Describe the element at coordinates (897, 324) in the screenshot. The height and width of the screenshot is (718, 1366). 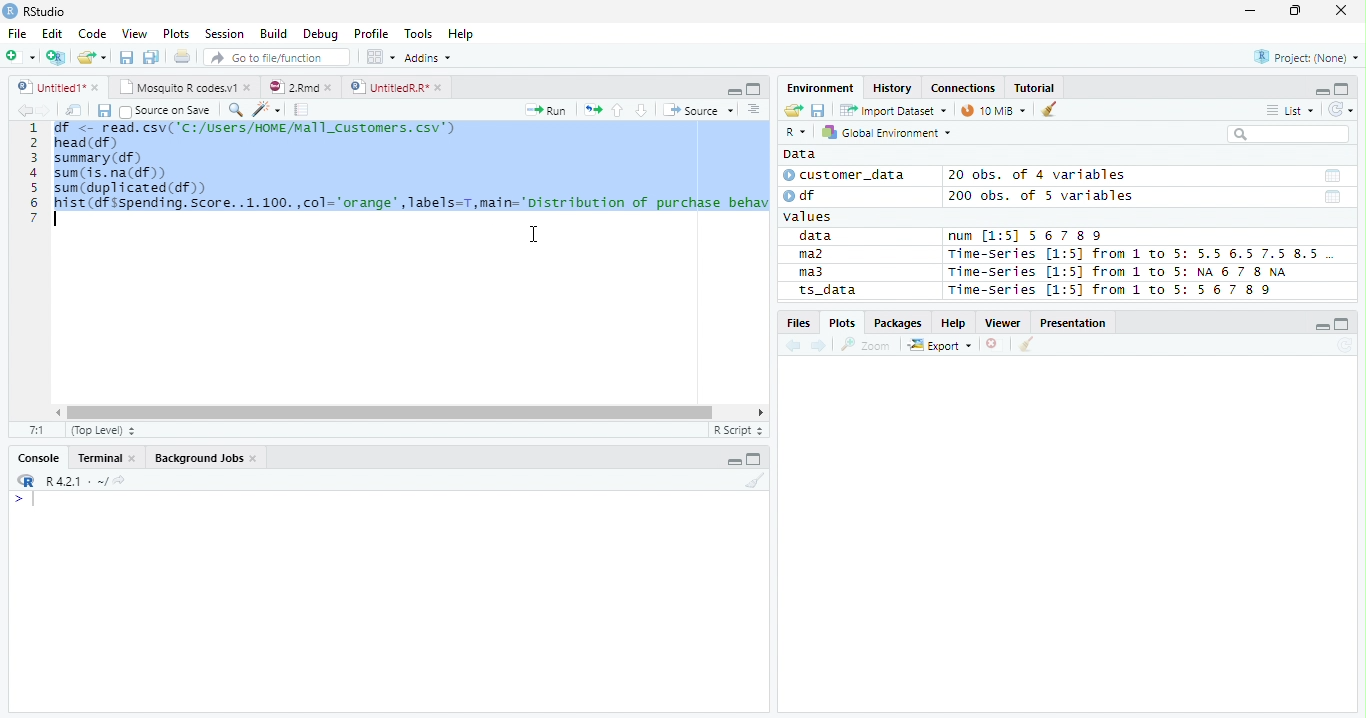
I see `Packages` at that location.